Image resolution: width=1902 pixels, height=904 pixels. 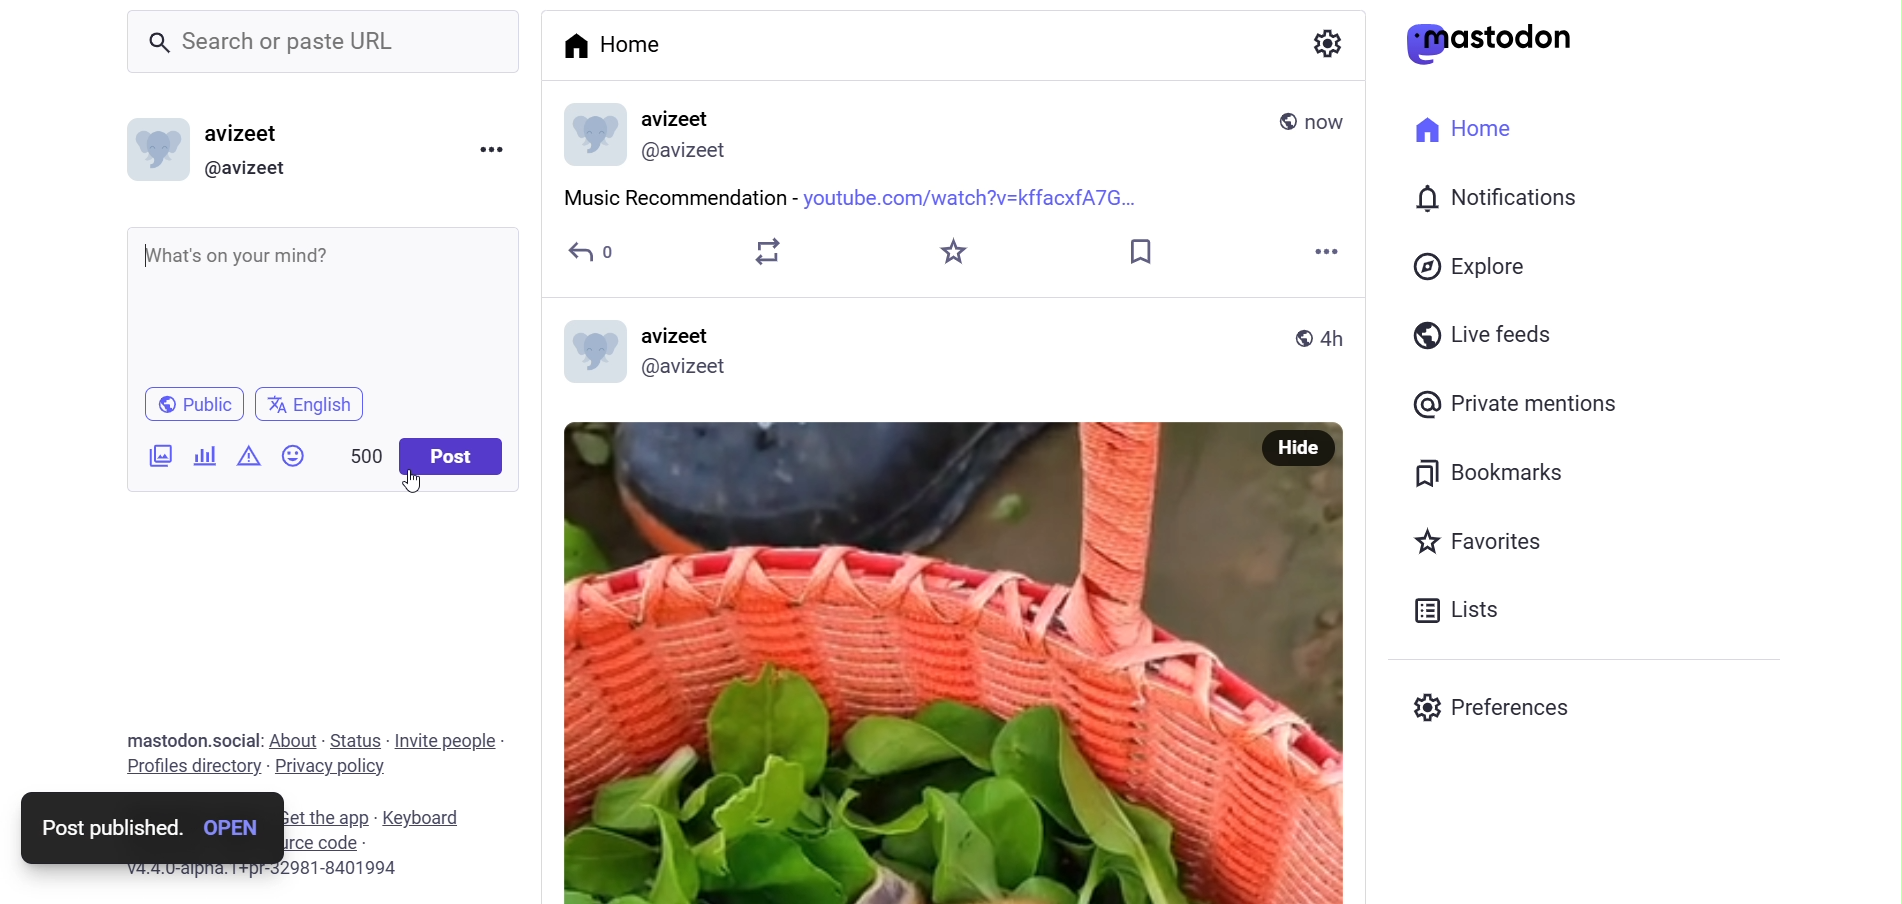 What do you see at coordinates (592, 352) in the screenshot?
I see `profile picture` at bounding box center [592, 352].